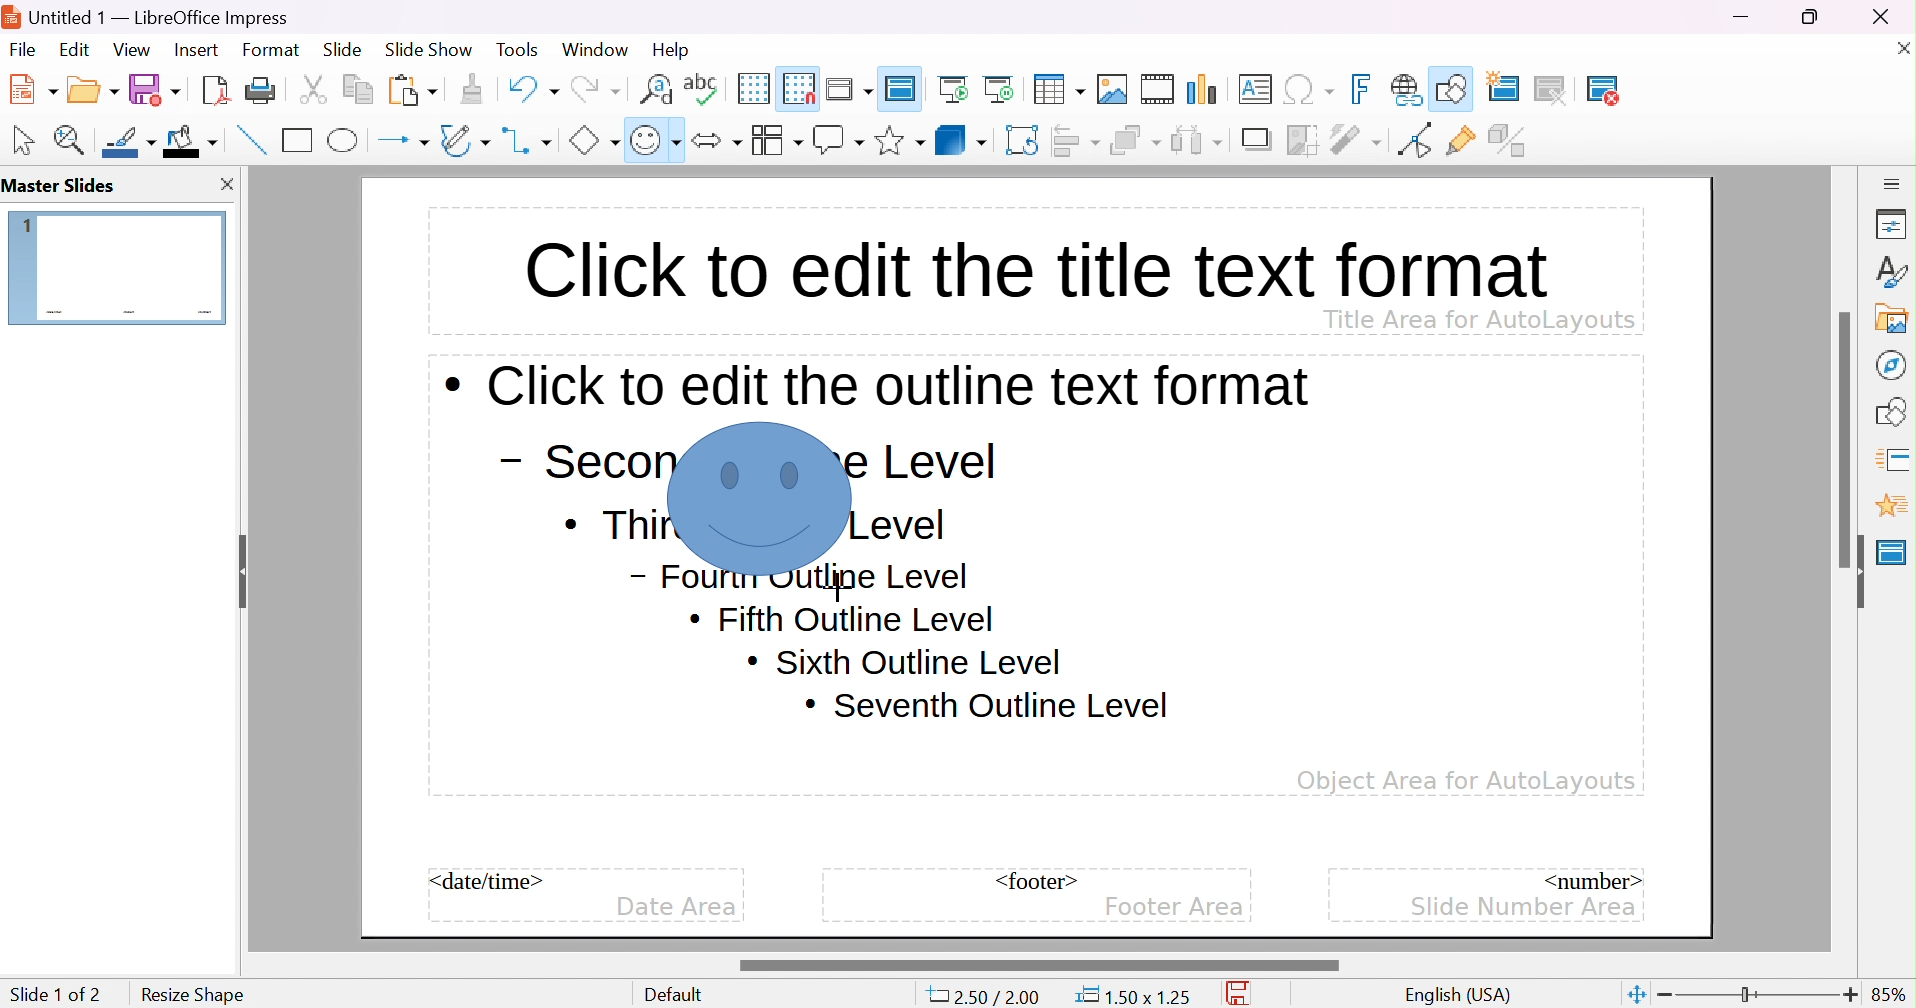 This screenshot has height=1008, width=1916. What do you see at coordinates (77, 49) in the screenshot?
I see `edit` at bounding box center [77, 49].